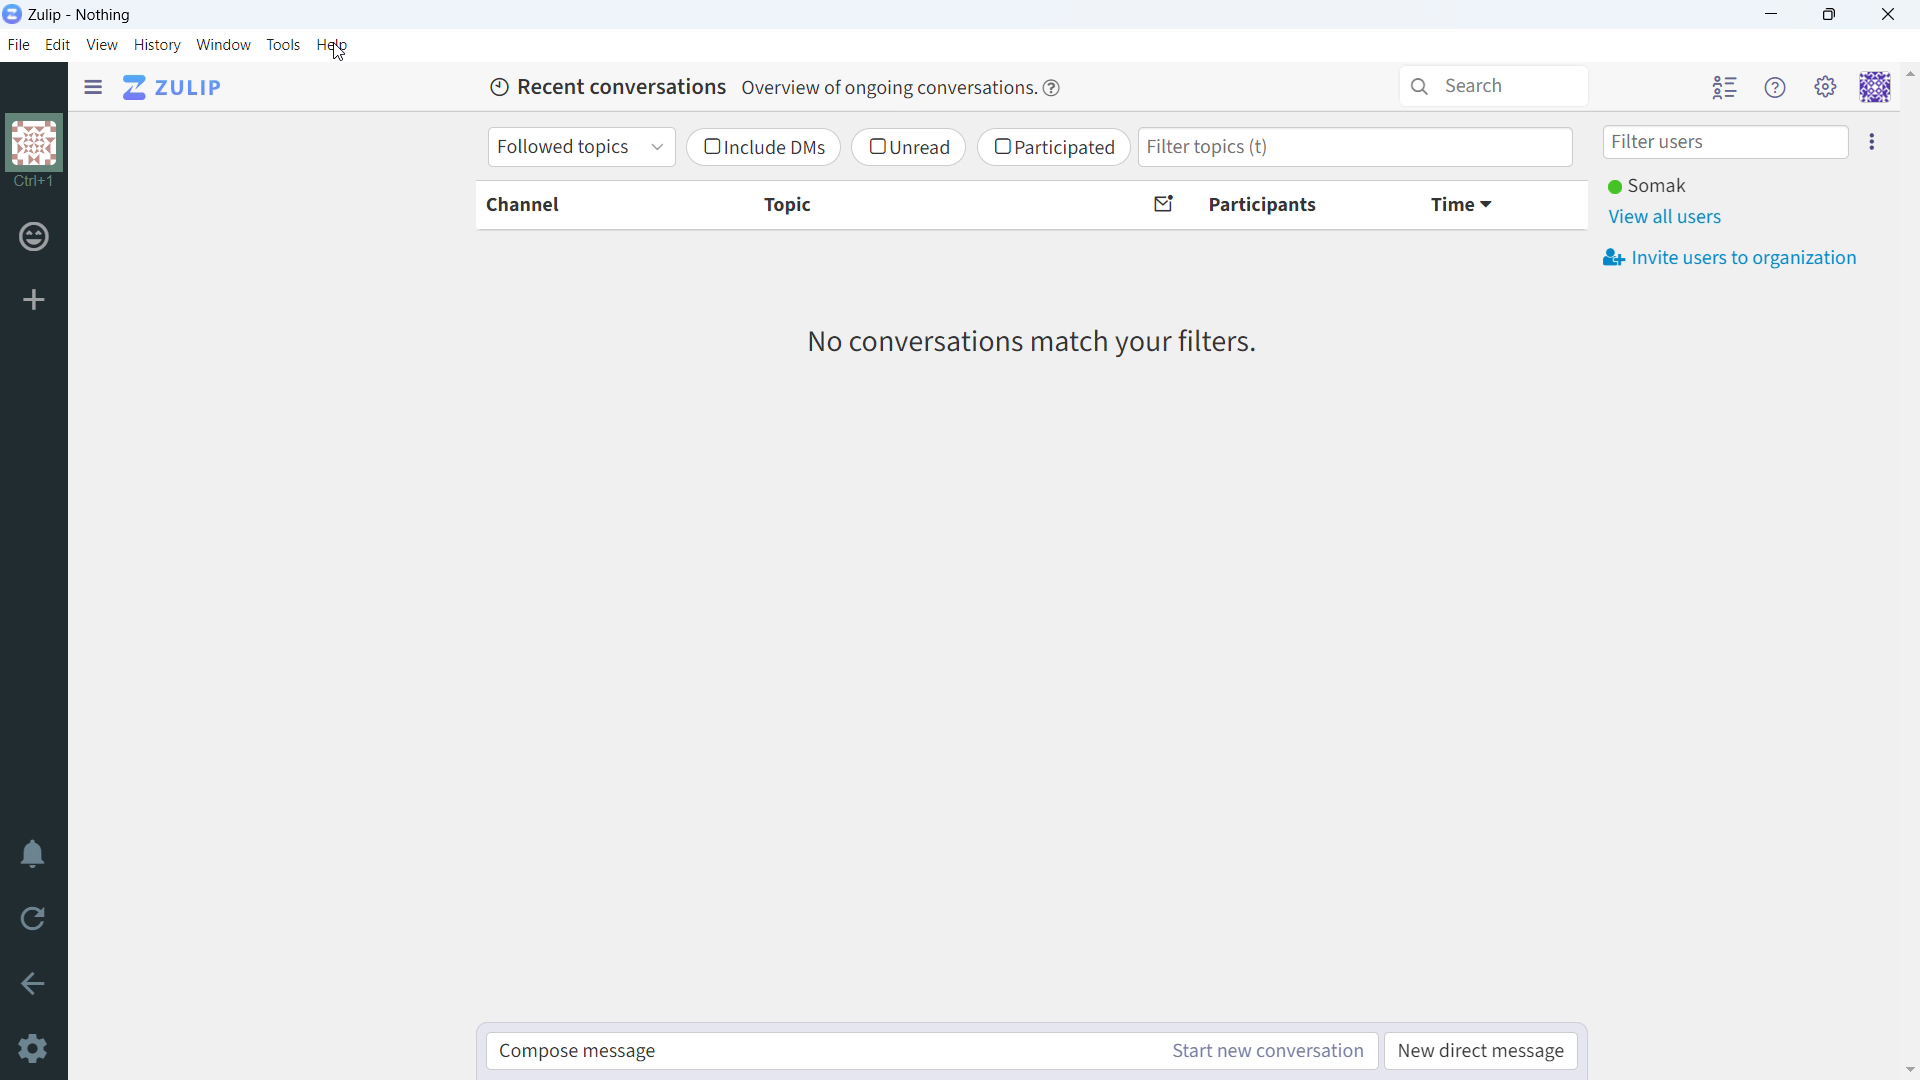  What do you see at coordinates (1721, 141) in the screenshot?
I see `filter users` at bounding box center [1721, 141].